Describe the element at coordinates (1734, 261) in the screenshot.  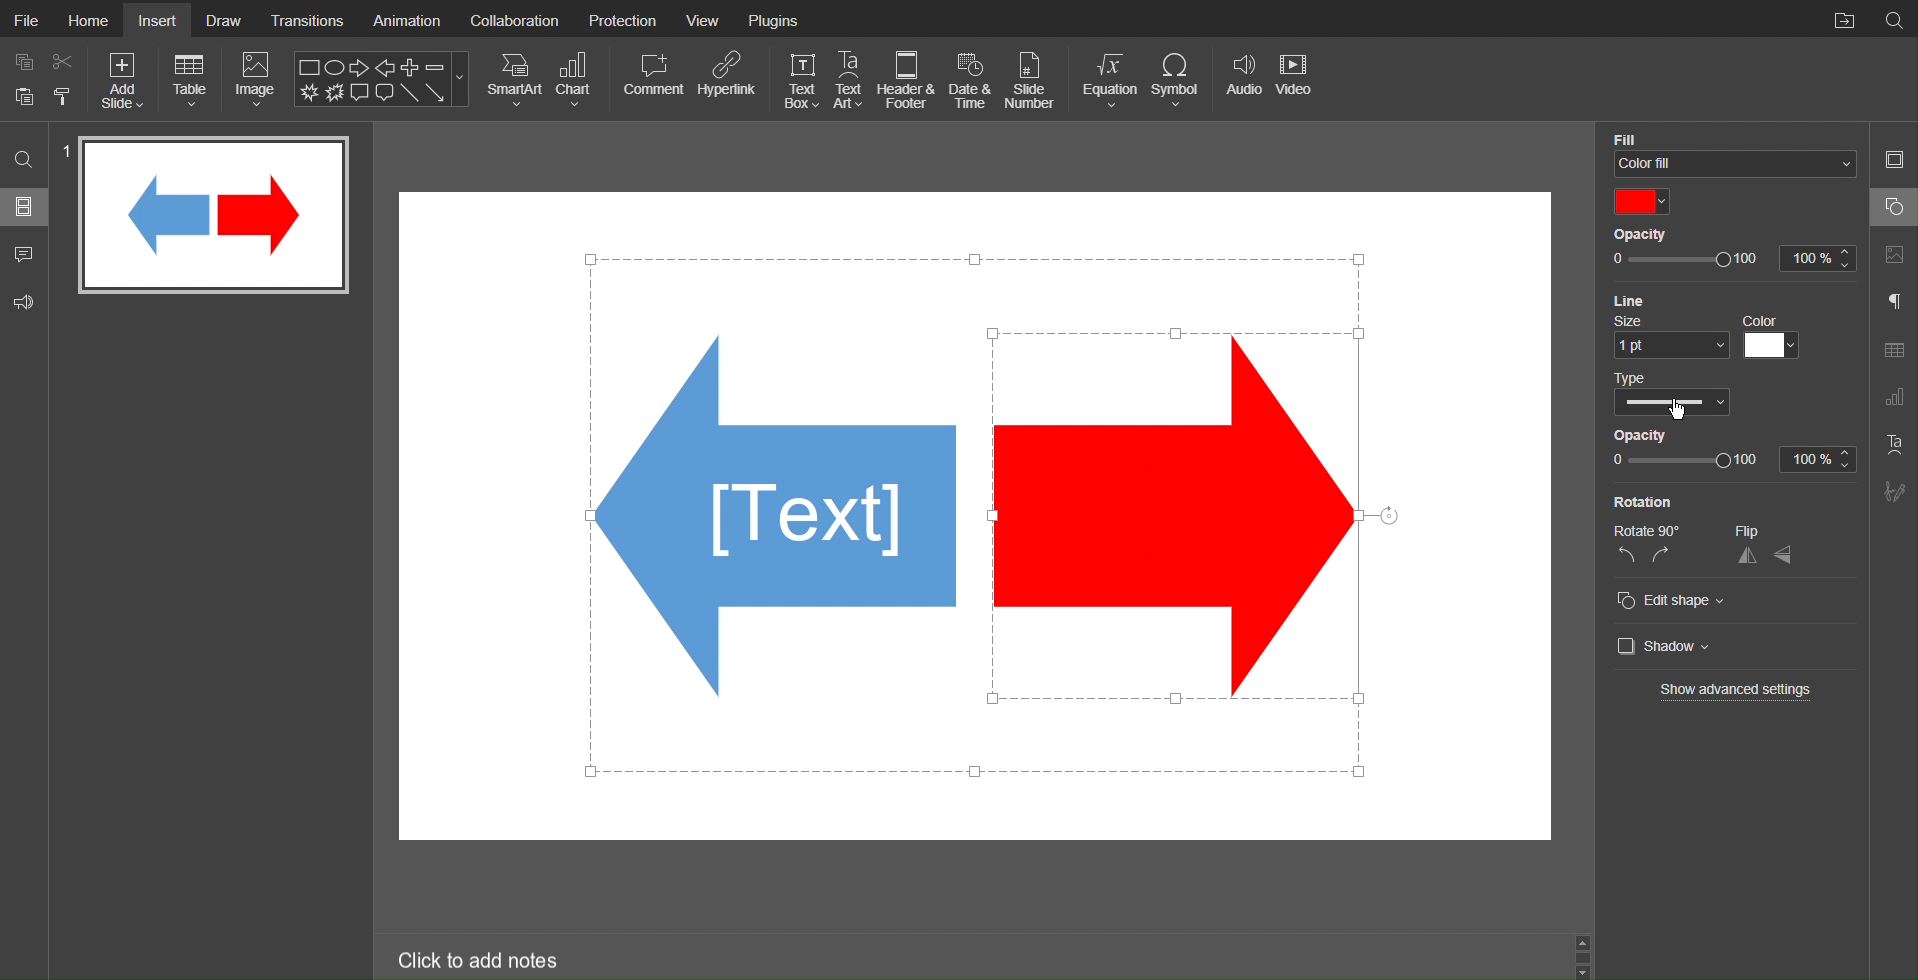
I see `100% opacity` at that location.